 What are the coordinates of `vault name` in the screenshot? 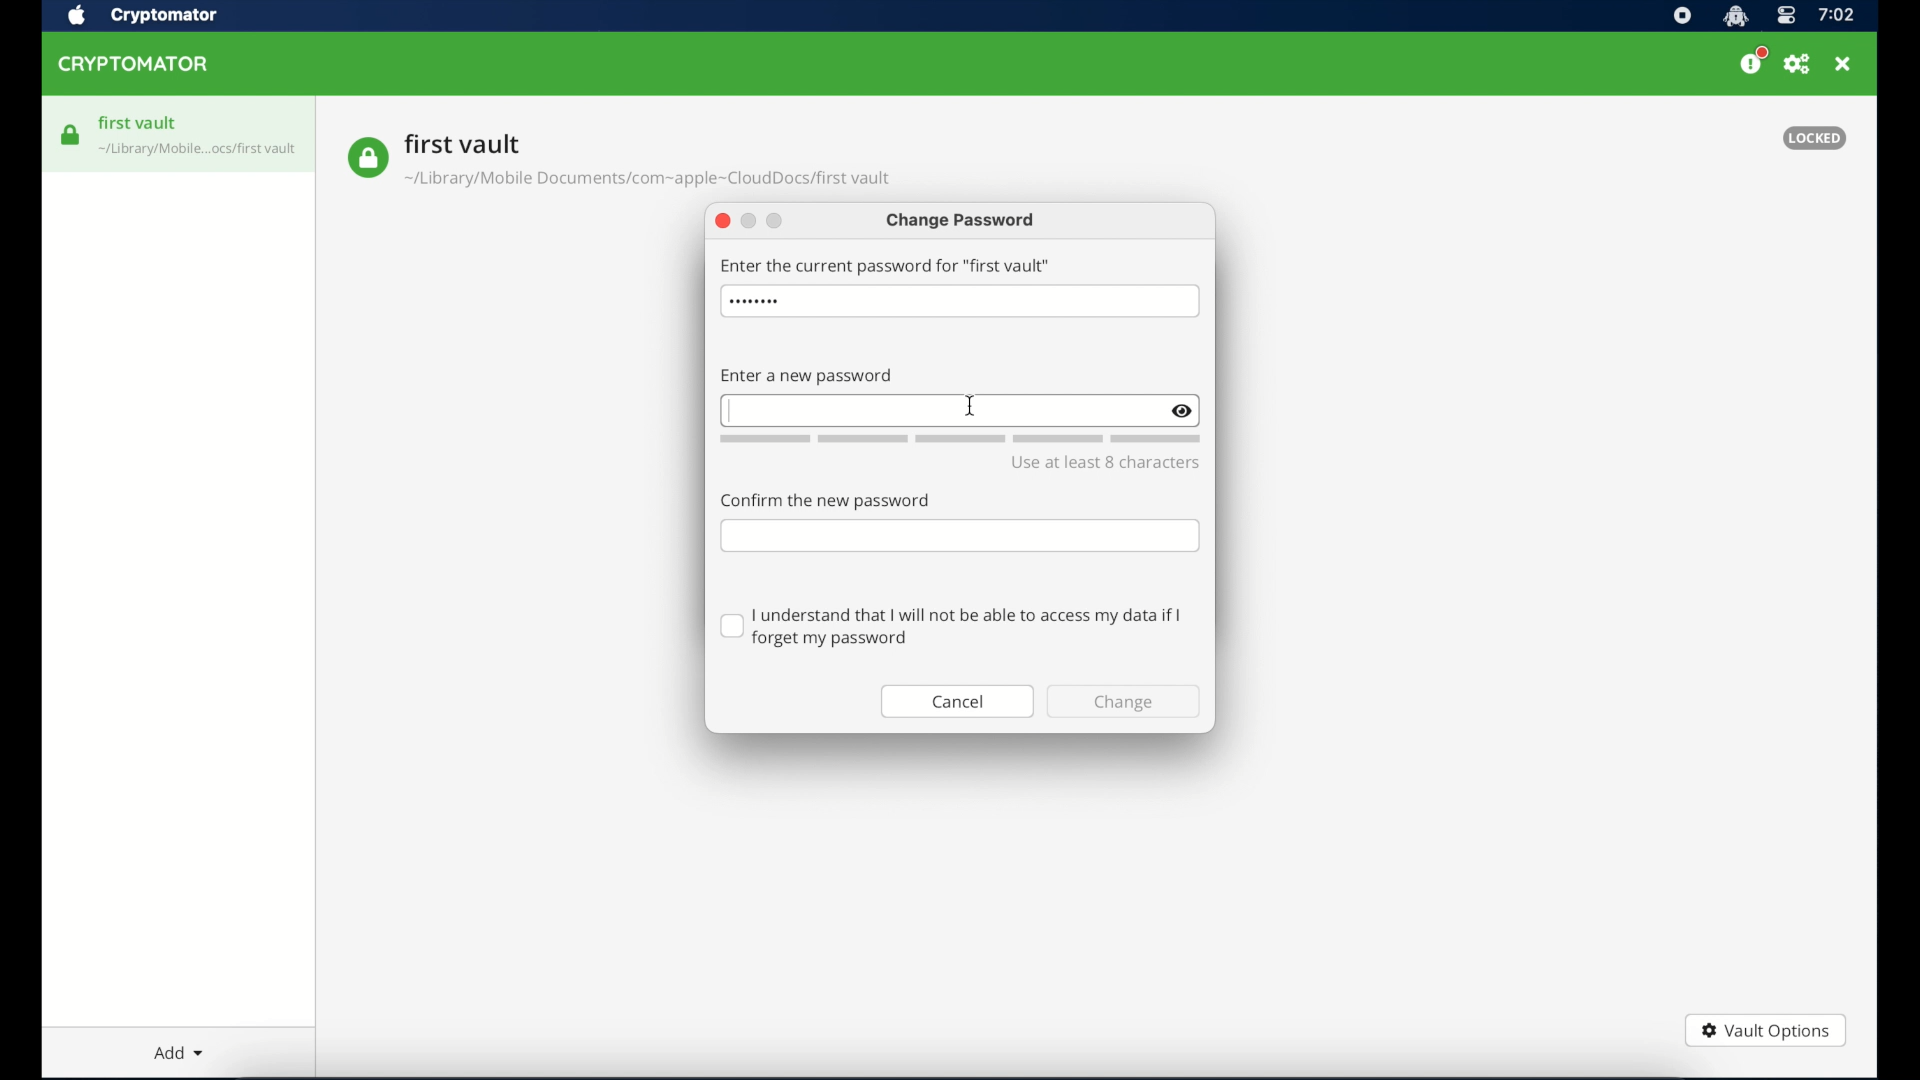 It's located at (463, 143).